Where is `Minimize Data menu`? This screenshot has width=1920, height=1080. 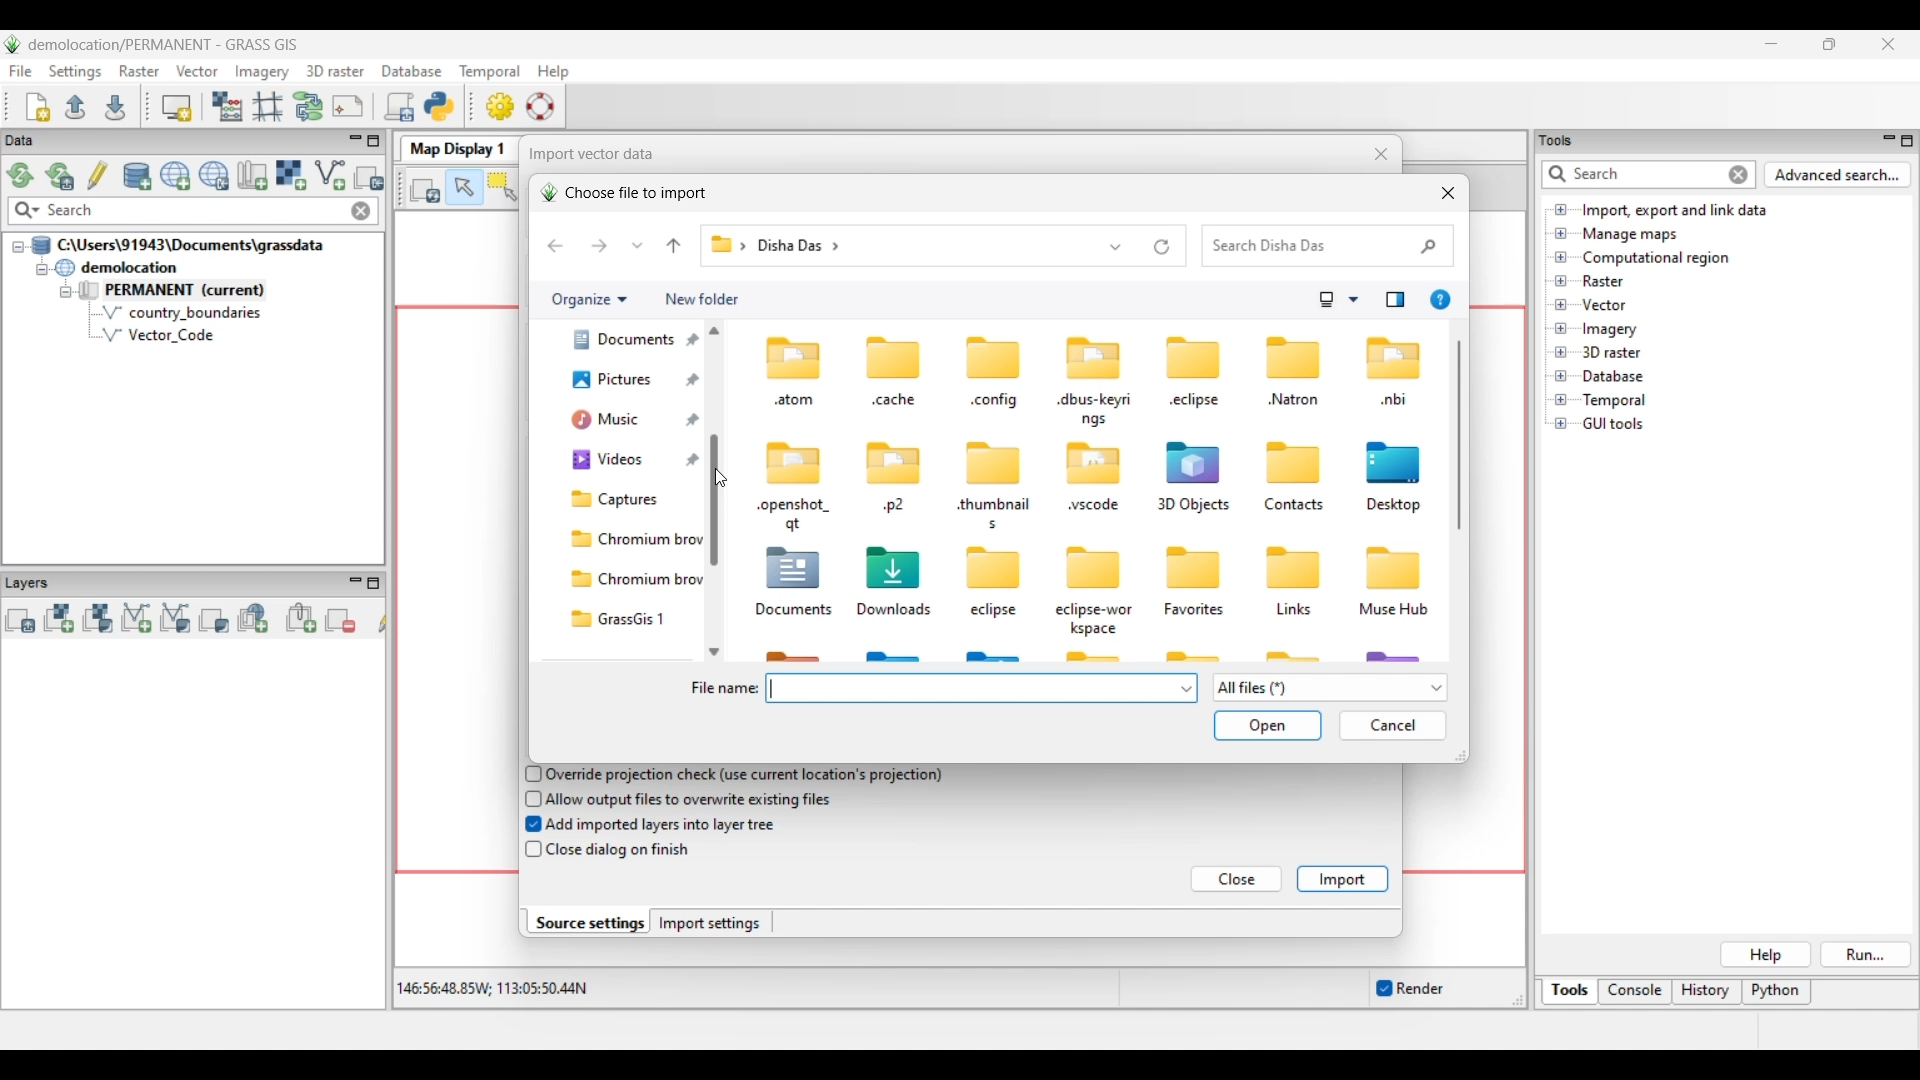 Minimize Data menu is located at coordinates (355, 142).